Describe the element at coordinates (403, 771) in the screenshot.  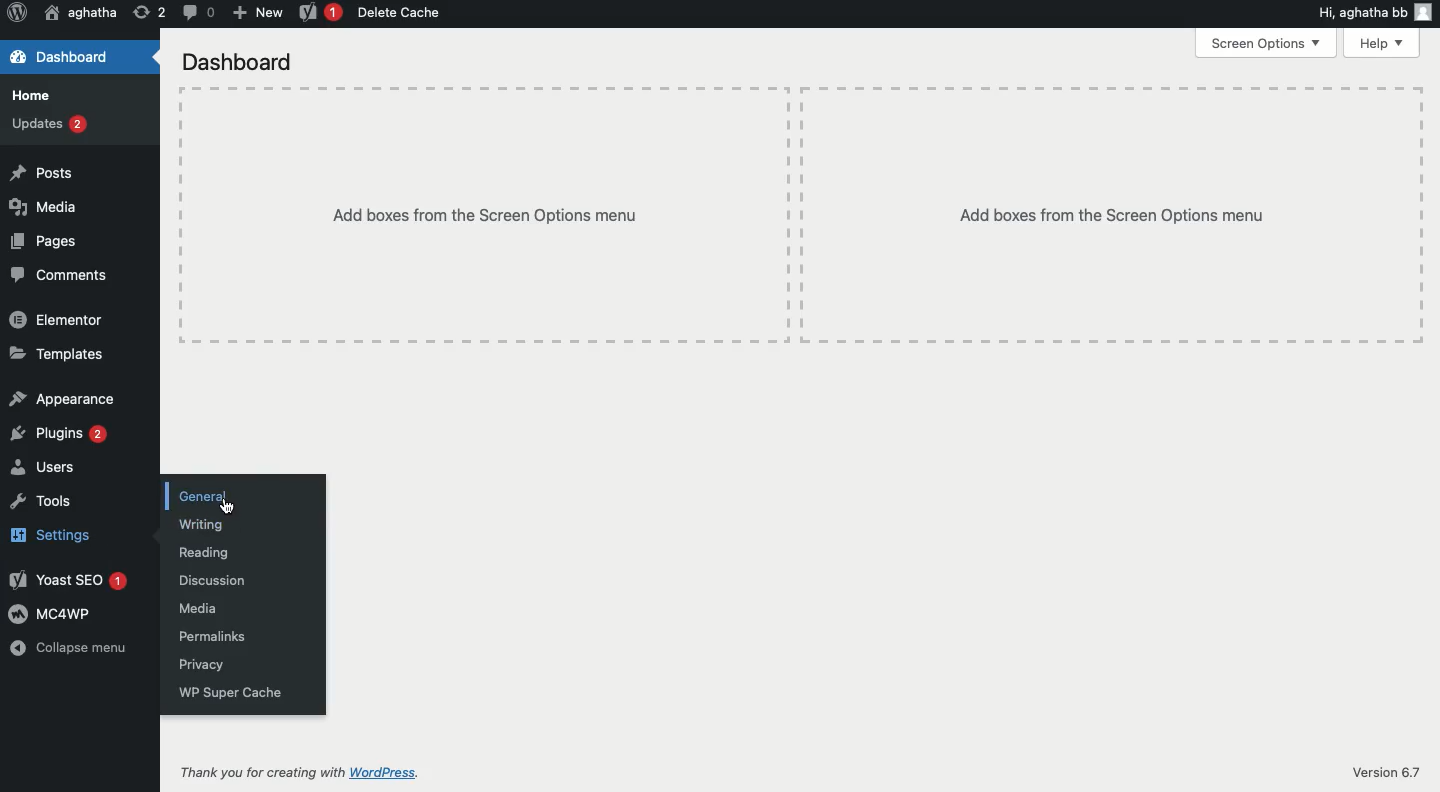
I see `WordPress.` at that location.